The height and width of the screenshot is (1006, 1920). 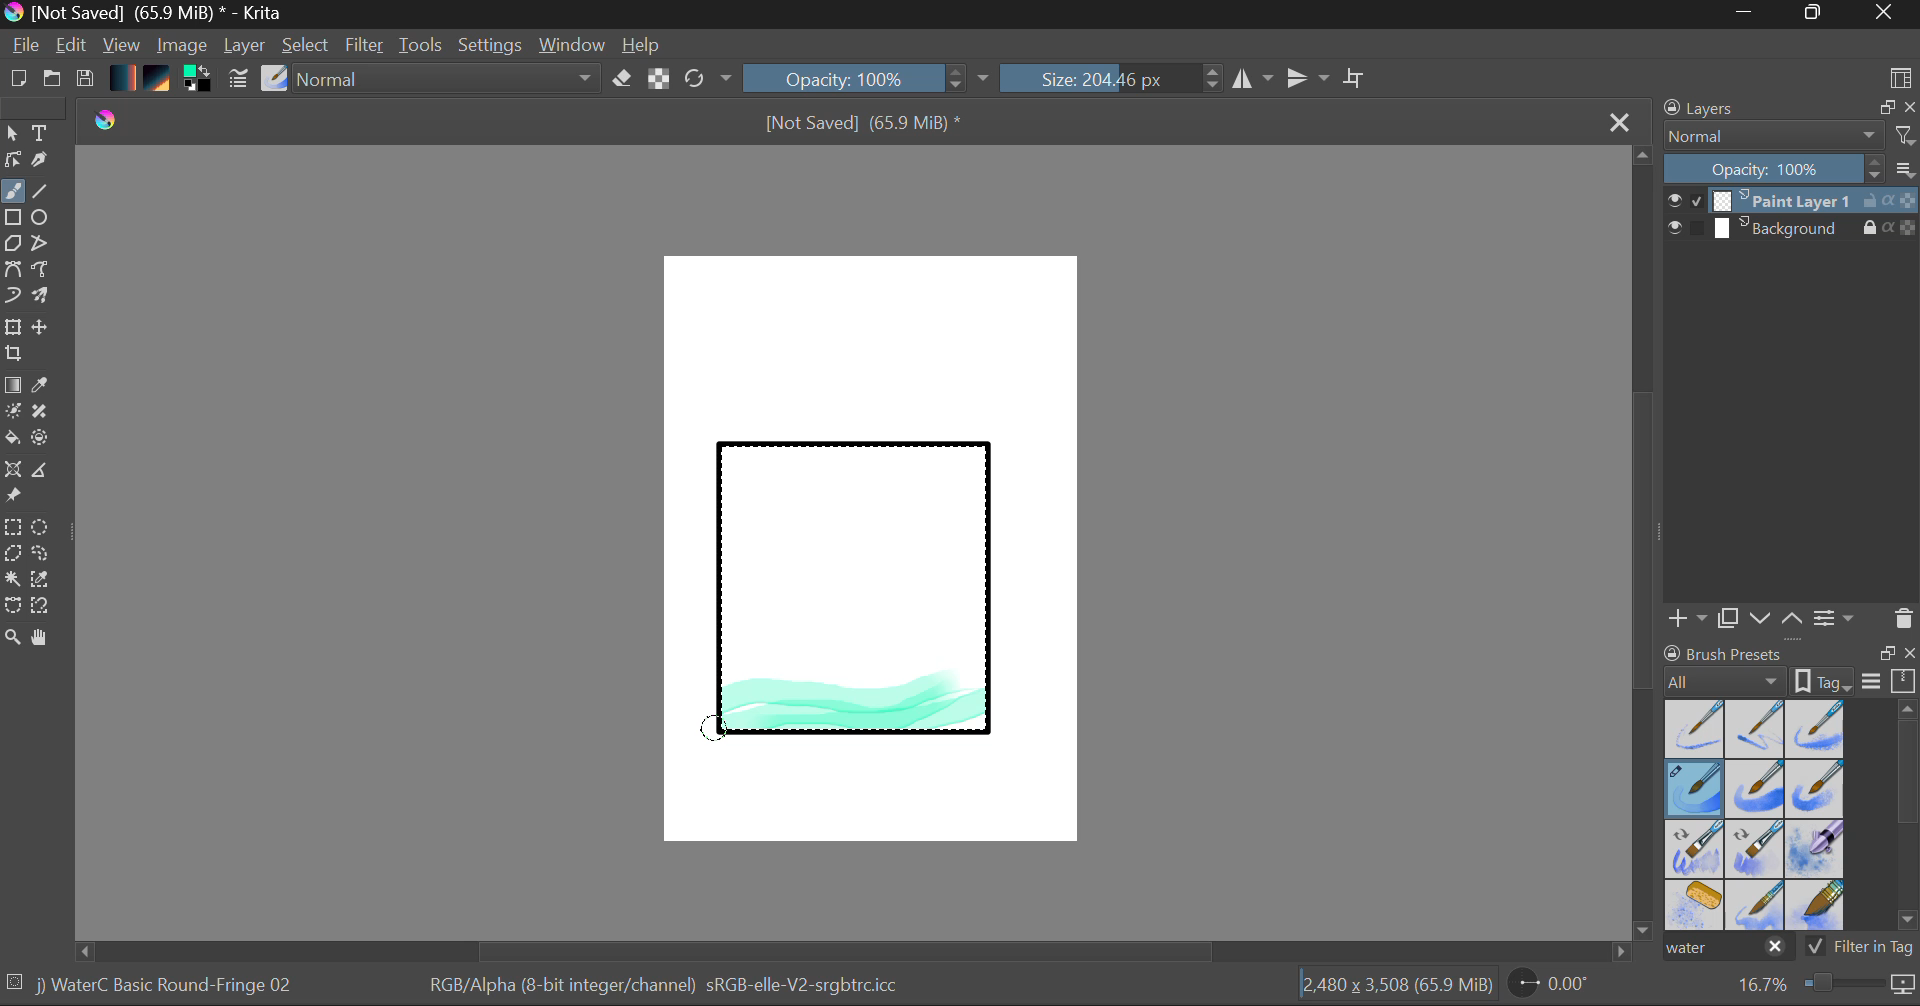 I want to click on File Name & Size, so click(x=864, y=125).